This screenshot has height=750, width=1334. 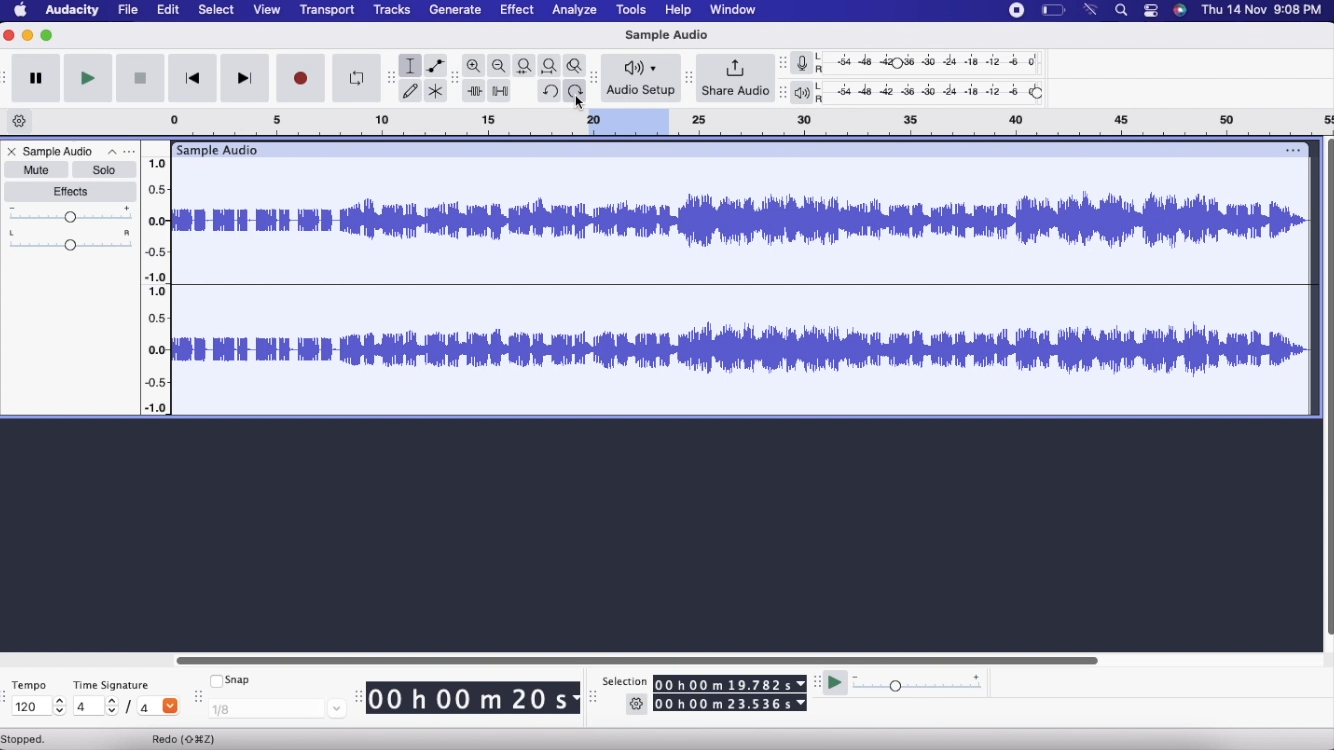 I want to click on Play at speed, so click(x=835, y=682).